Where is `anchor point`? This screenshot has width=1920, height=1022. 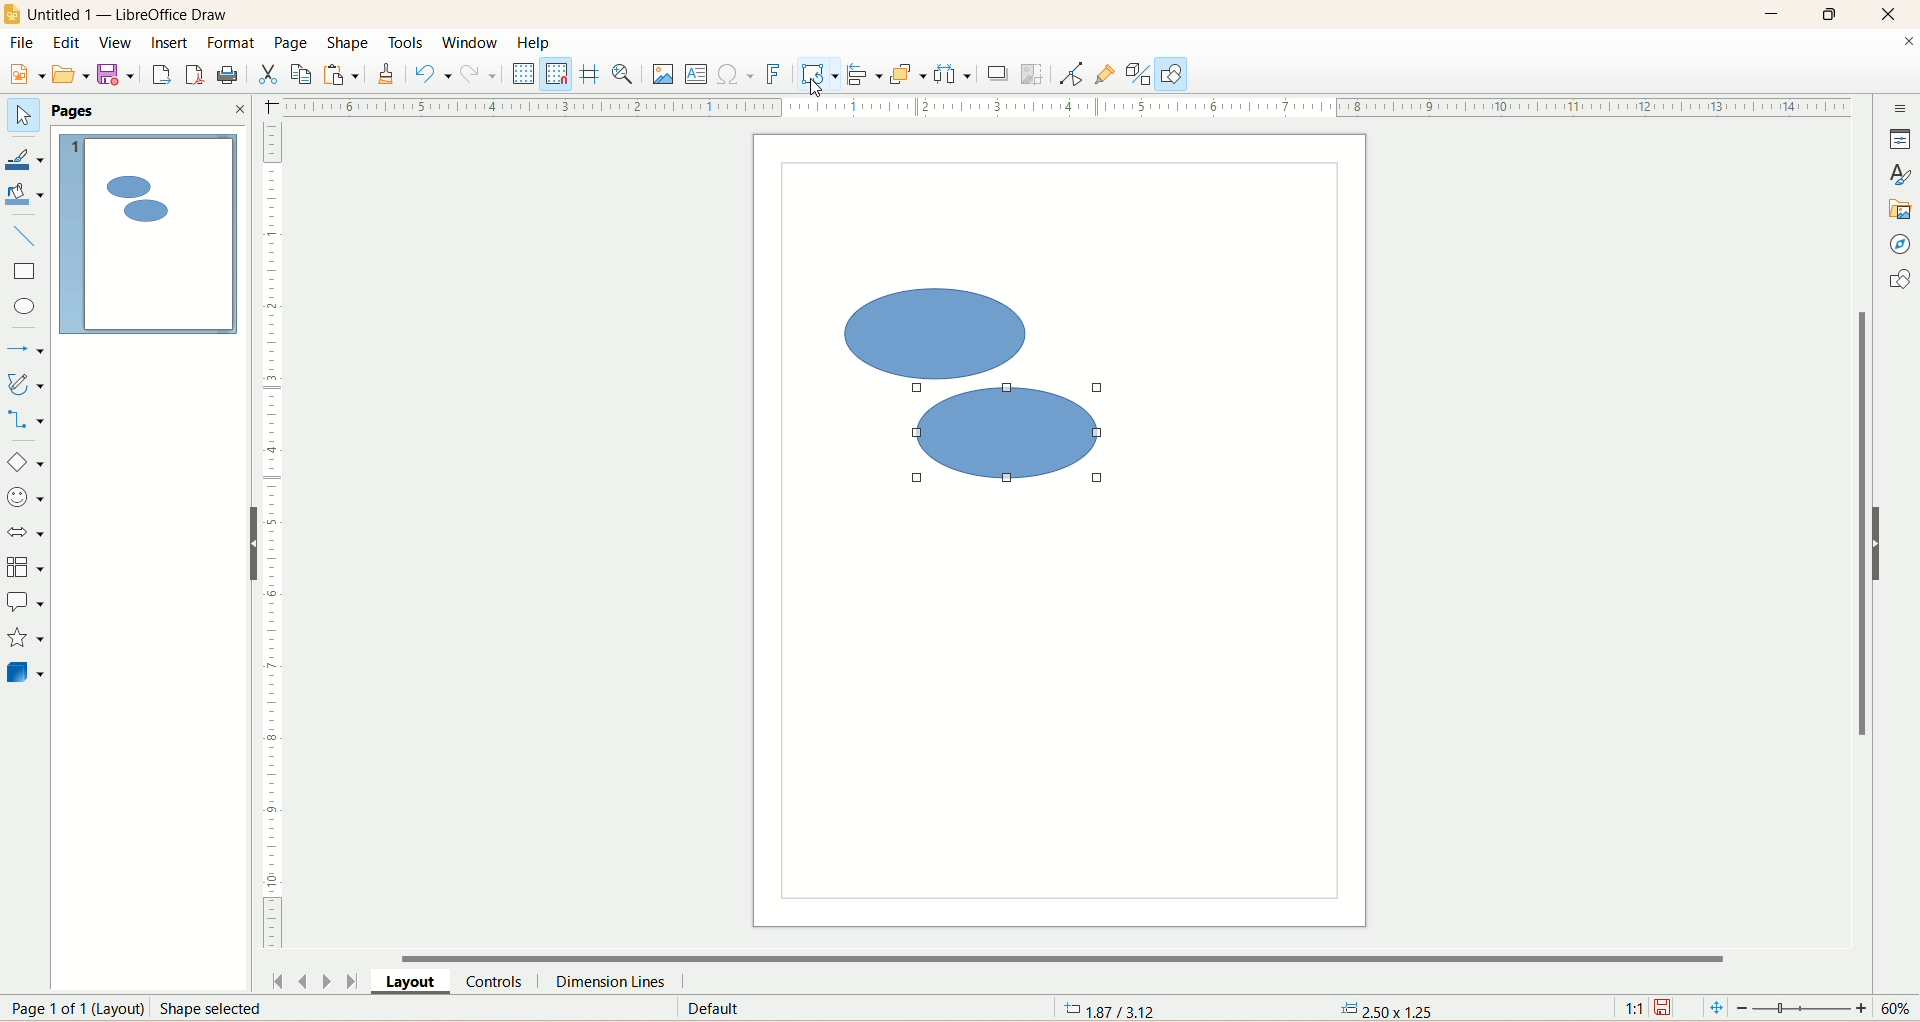
anchor point is located at coordinates (1383, 1010).